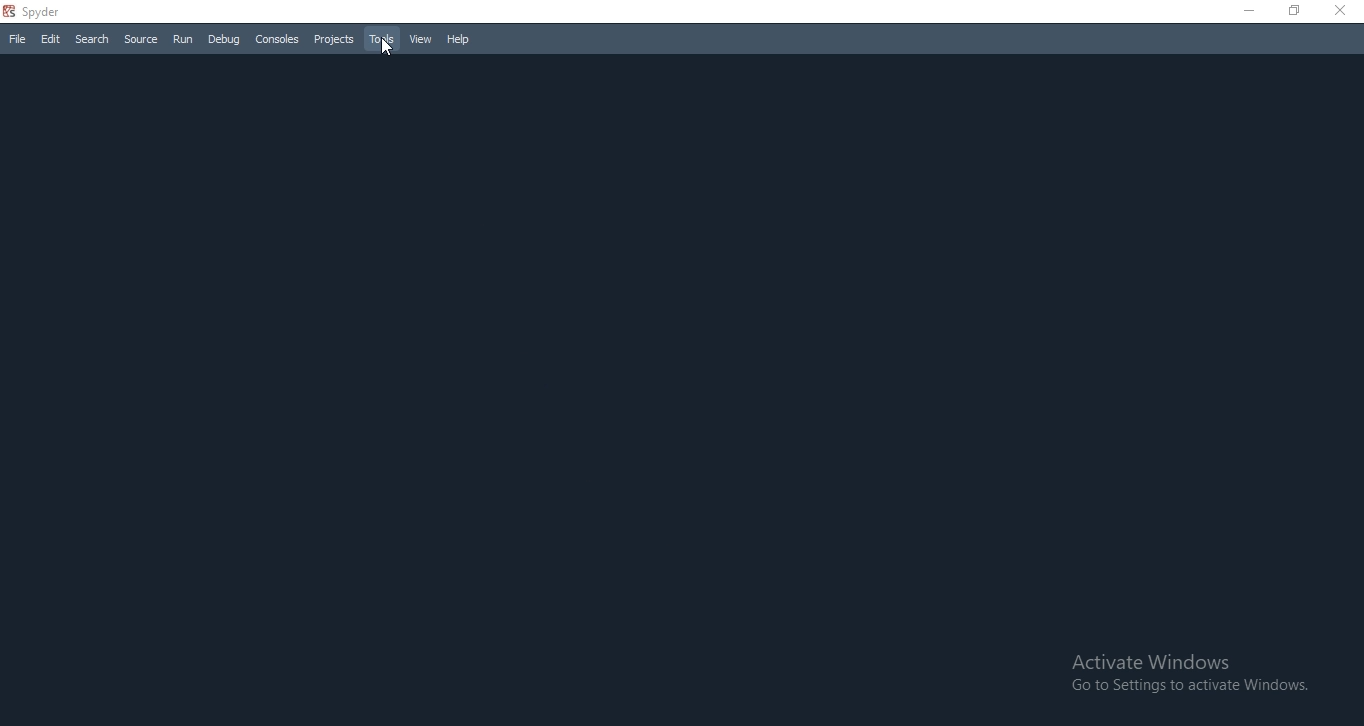 This screenshot has width=1364, height=726. I want to click on spyder logo, so click(9, 12).